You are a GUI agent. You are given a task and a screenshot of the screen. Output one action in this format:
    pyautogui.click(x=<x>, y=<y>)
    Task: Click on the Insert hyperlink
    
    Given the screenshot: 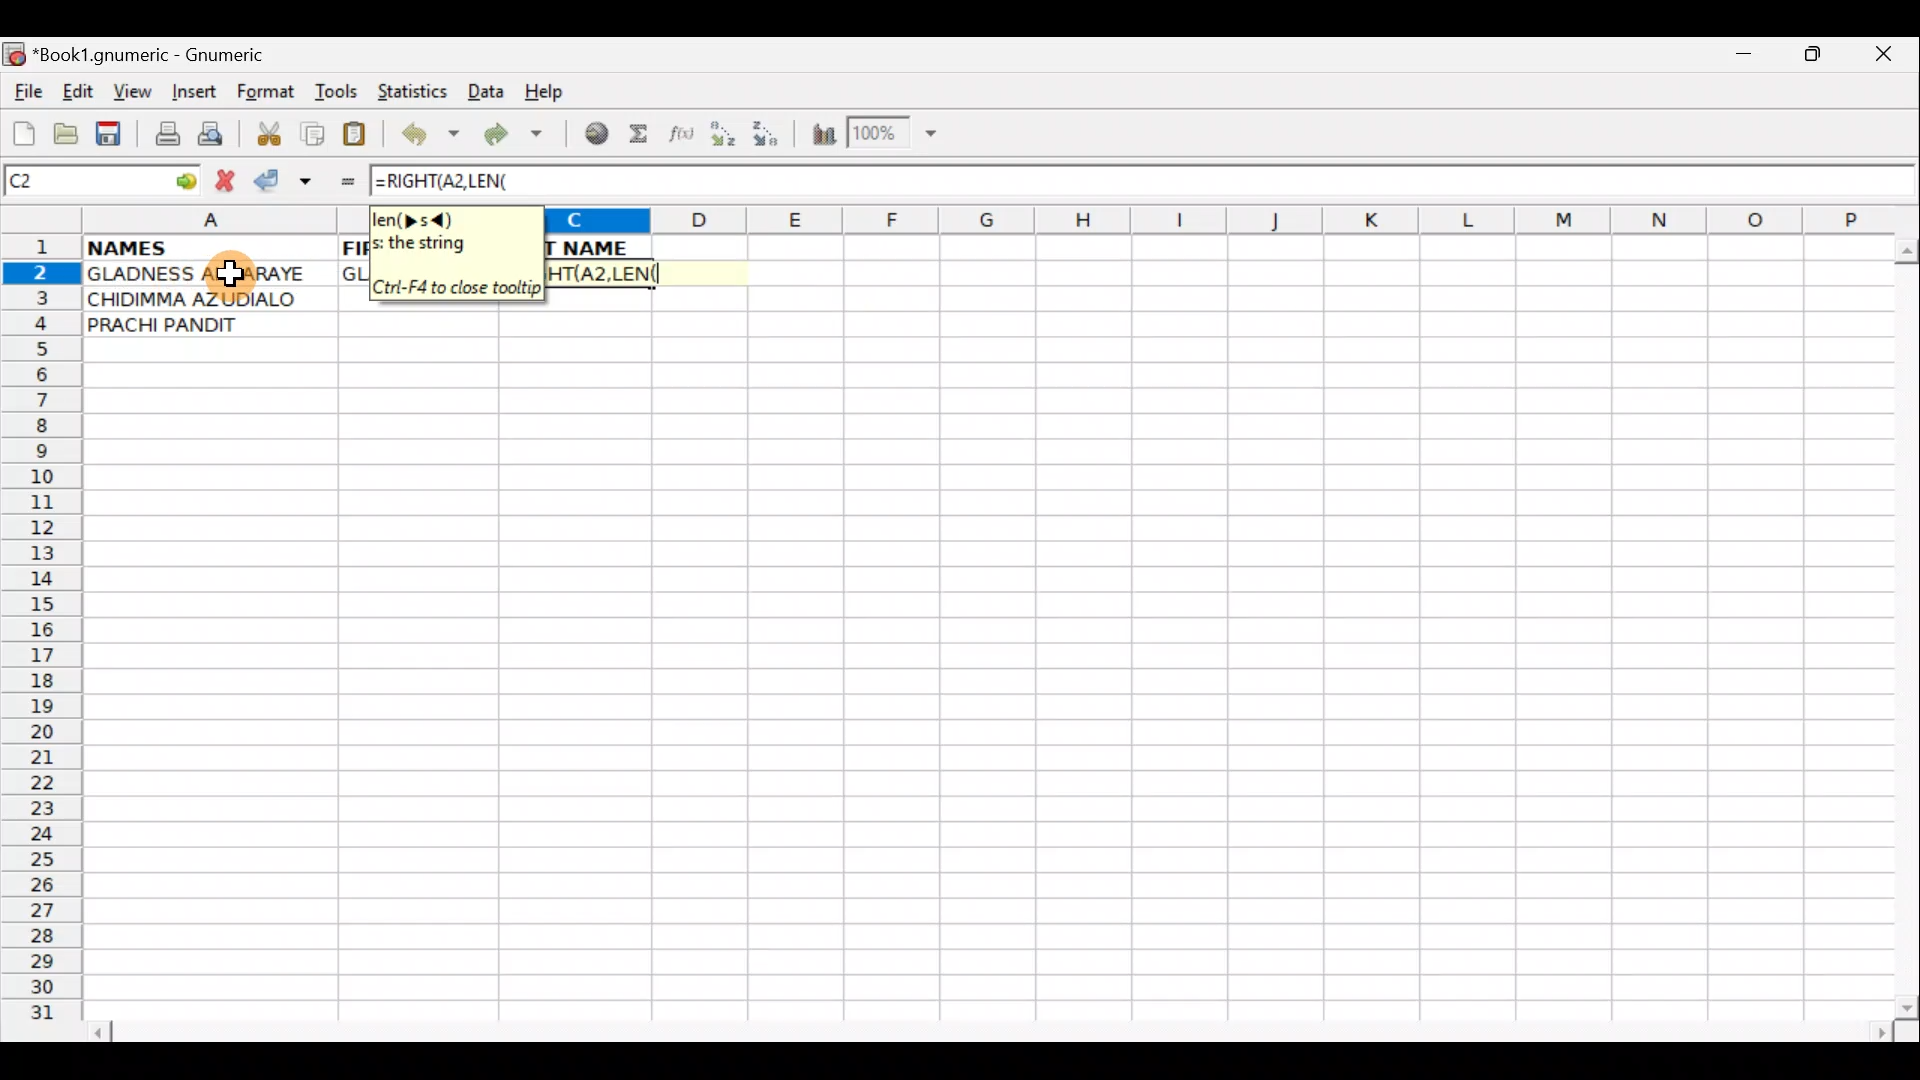 What is the action you would take?
    pyautogui.click(x=593, y=135)
    